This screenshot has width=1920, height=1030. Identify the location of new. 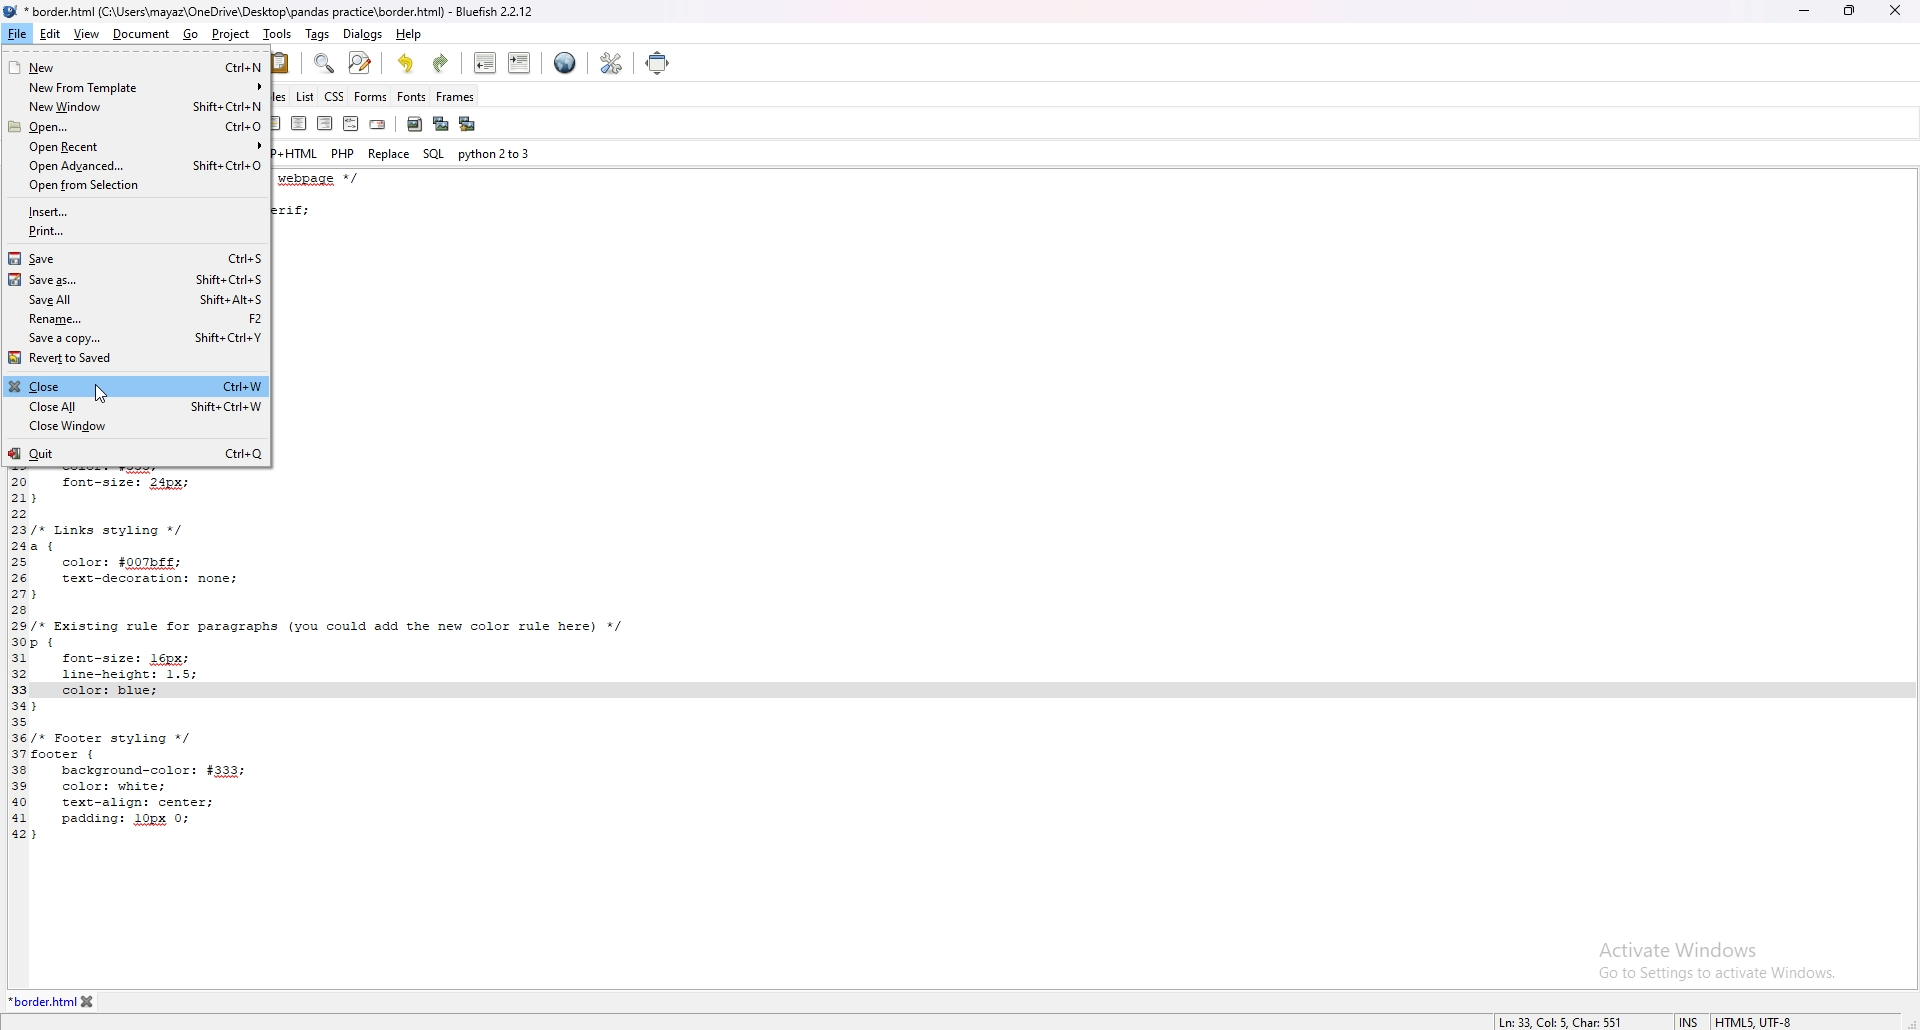
(136, 67).